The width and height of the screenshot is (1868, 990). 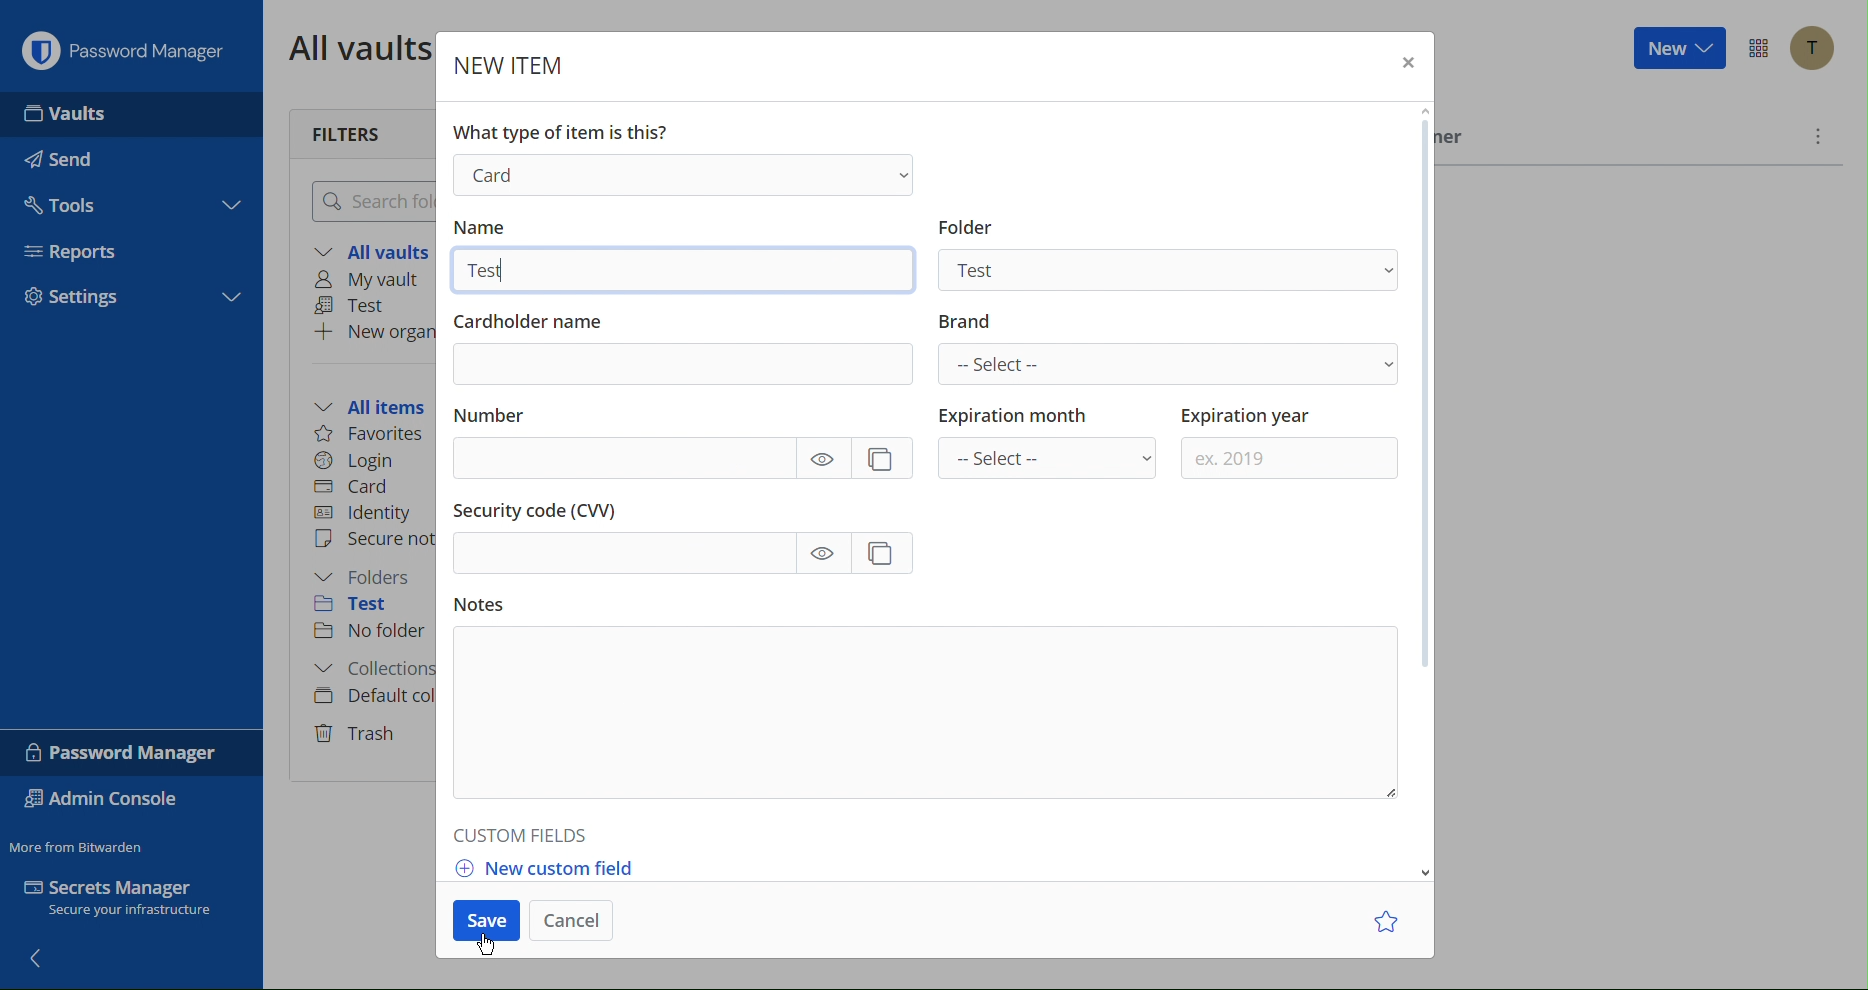 What do you see at coordinates (374, 696) in the screenshot?
I see `Default collection` at bounding box center [374, 696].